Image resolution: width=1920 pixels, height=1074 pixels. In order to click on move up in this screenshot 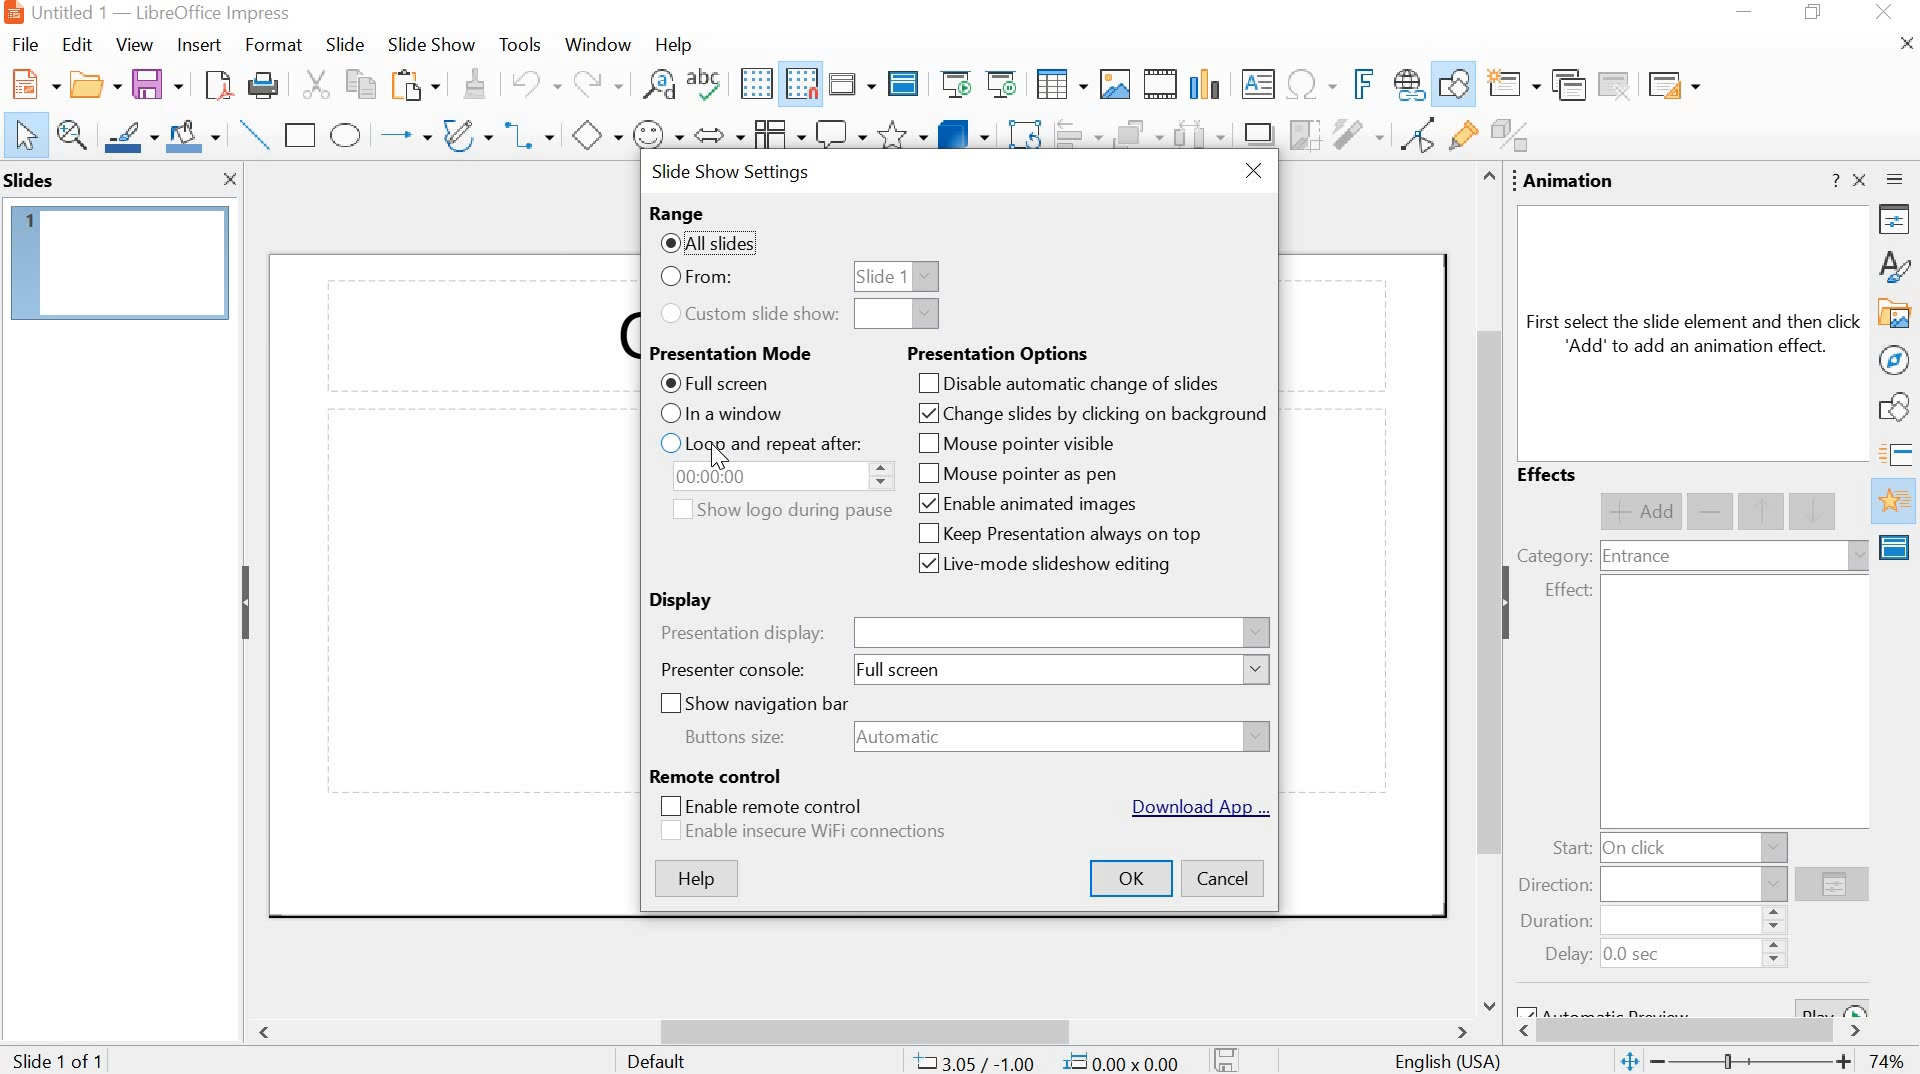, I will do `click(1763, 512)`.